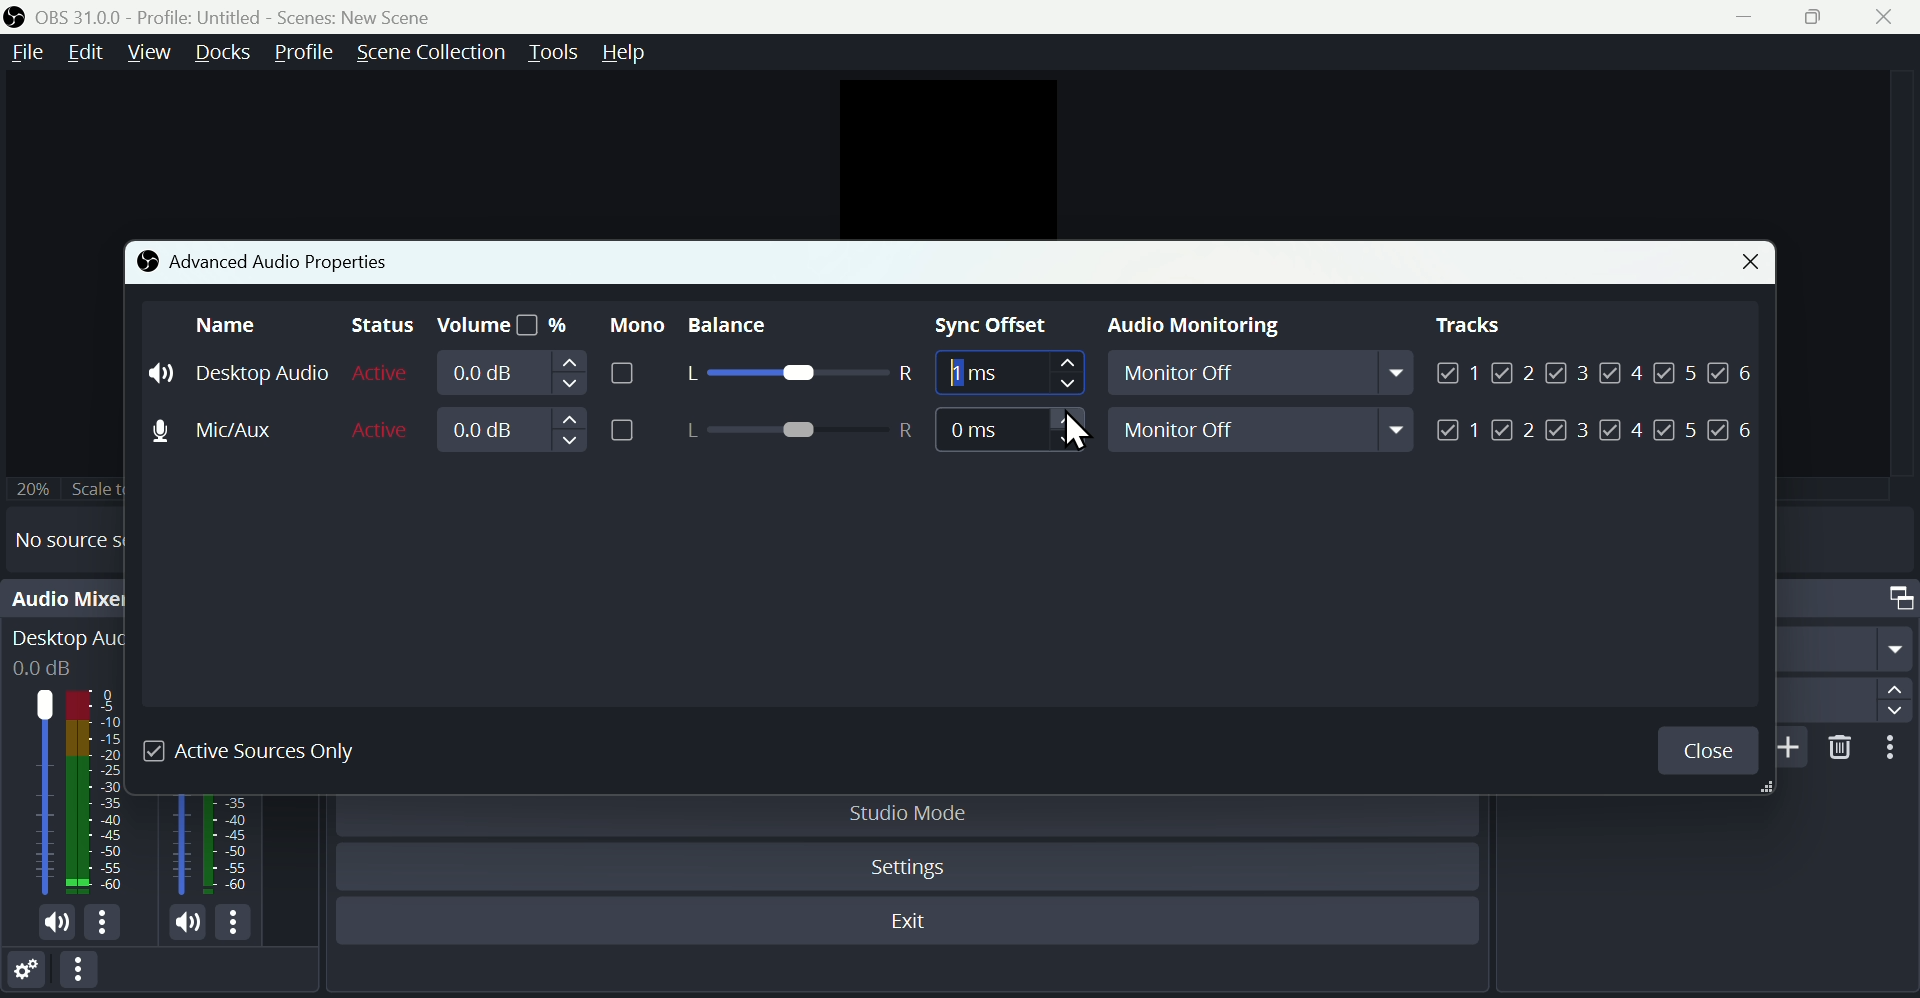 The height and width of the screenshot is (998, 1920). What do you see at coordinates (239, 373) in the screenshot?
I see `Desktop audio` at bounding box center [239, 373].